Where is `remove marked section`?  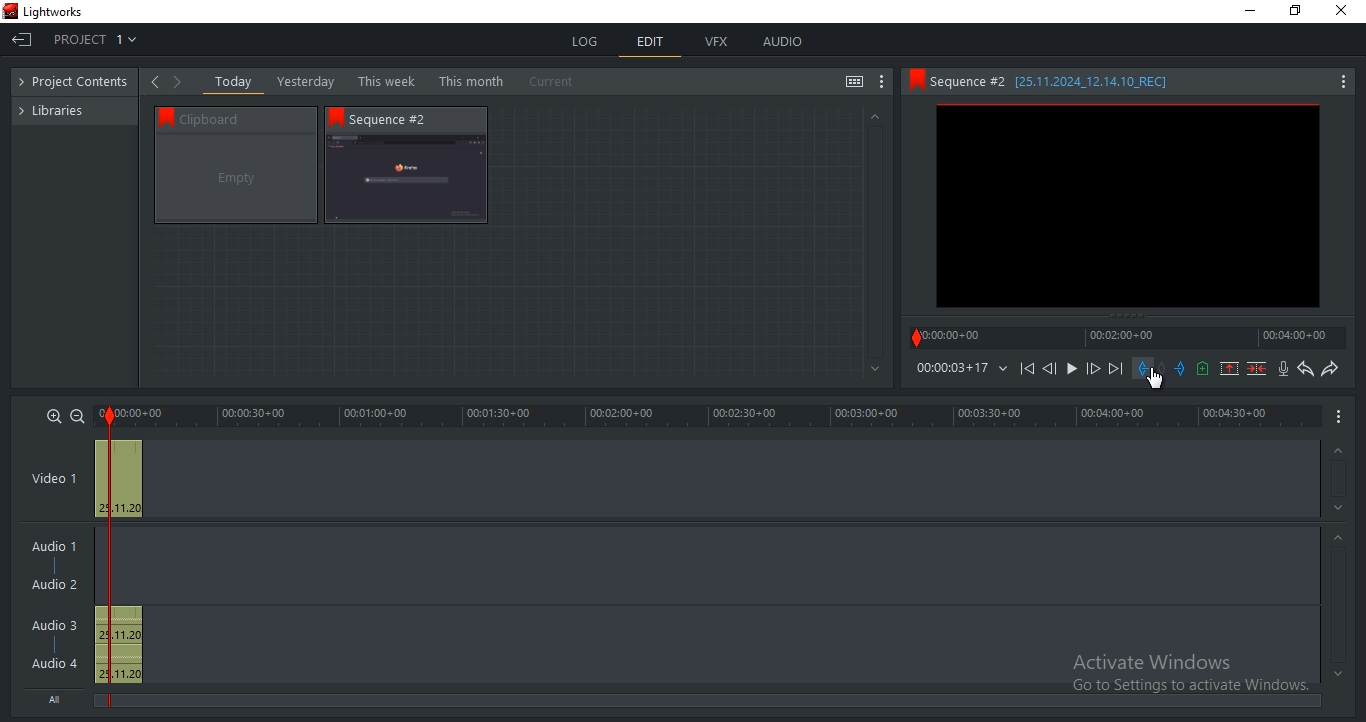 remove marked section is located at coordinates (1229, 367).